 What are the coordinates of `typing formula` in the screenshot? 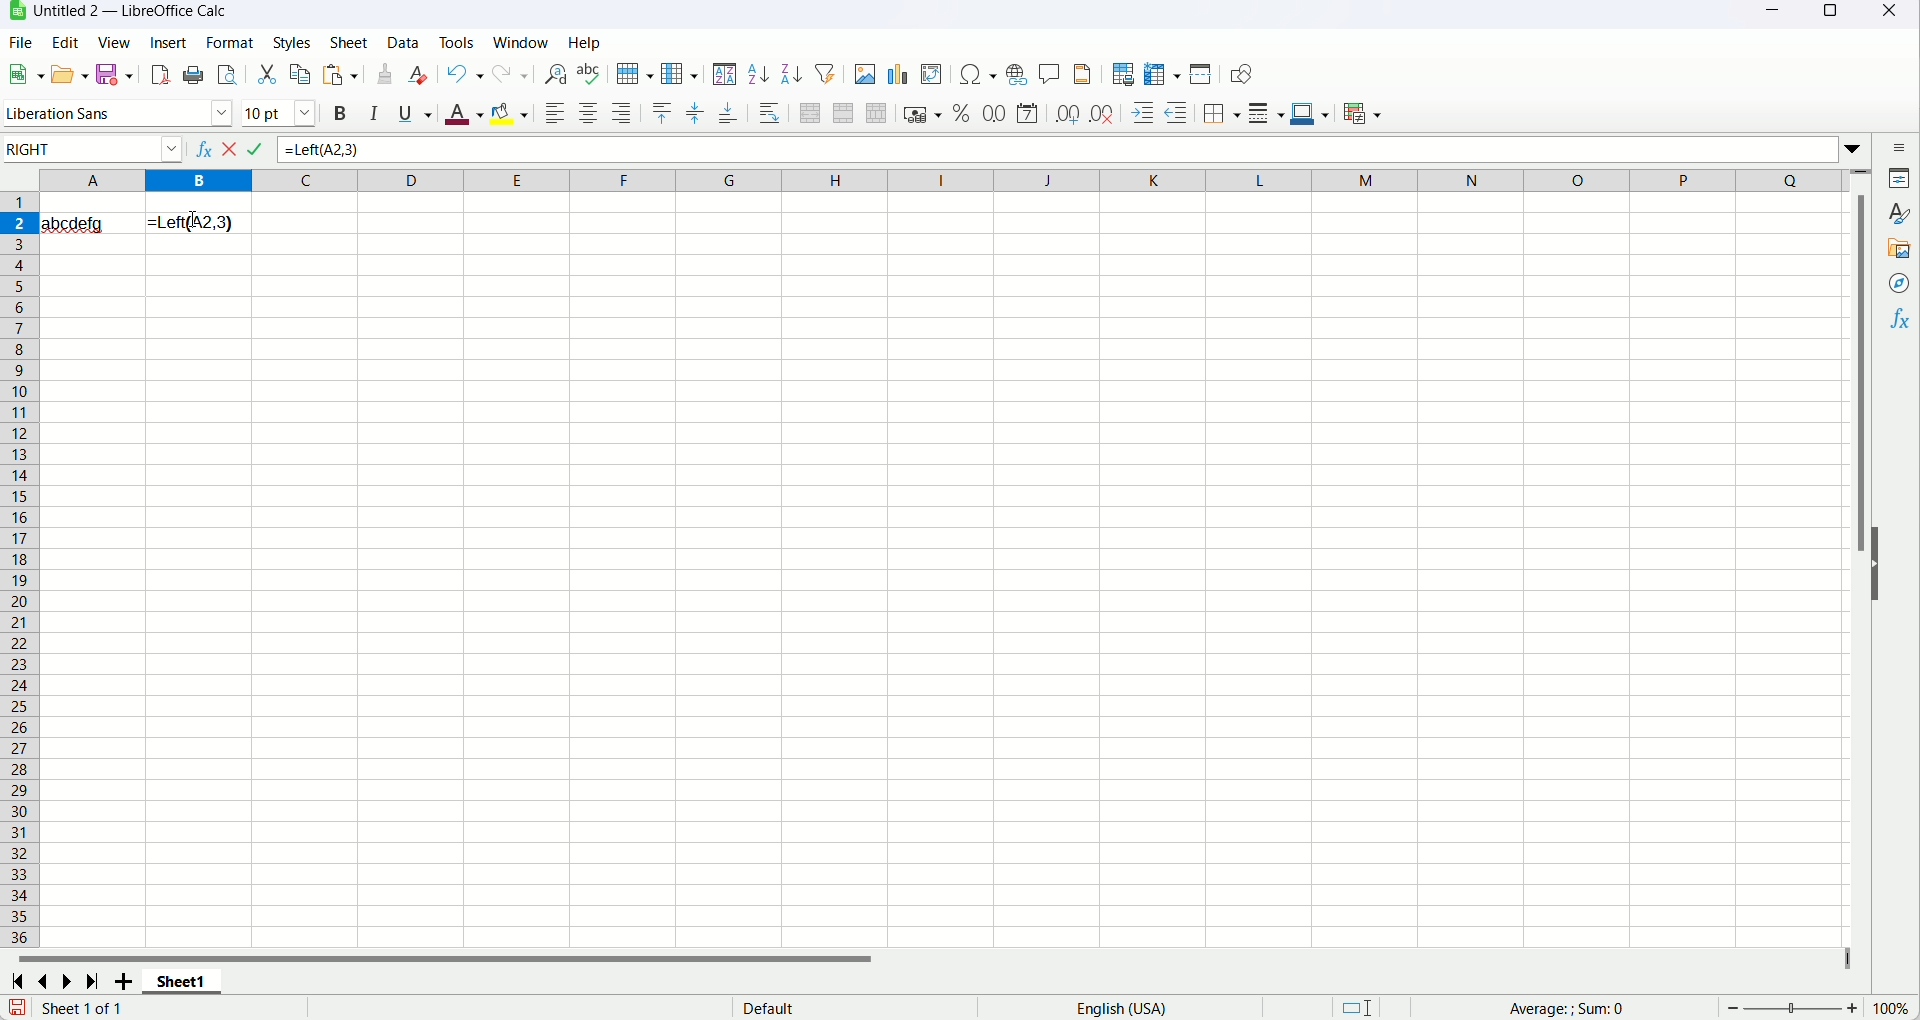 It's located at (251, 223).